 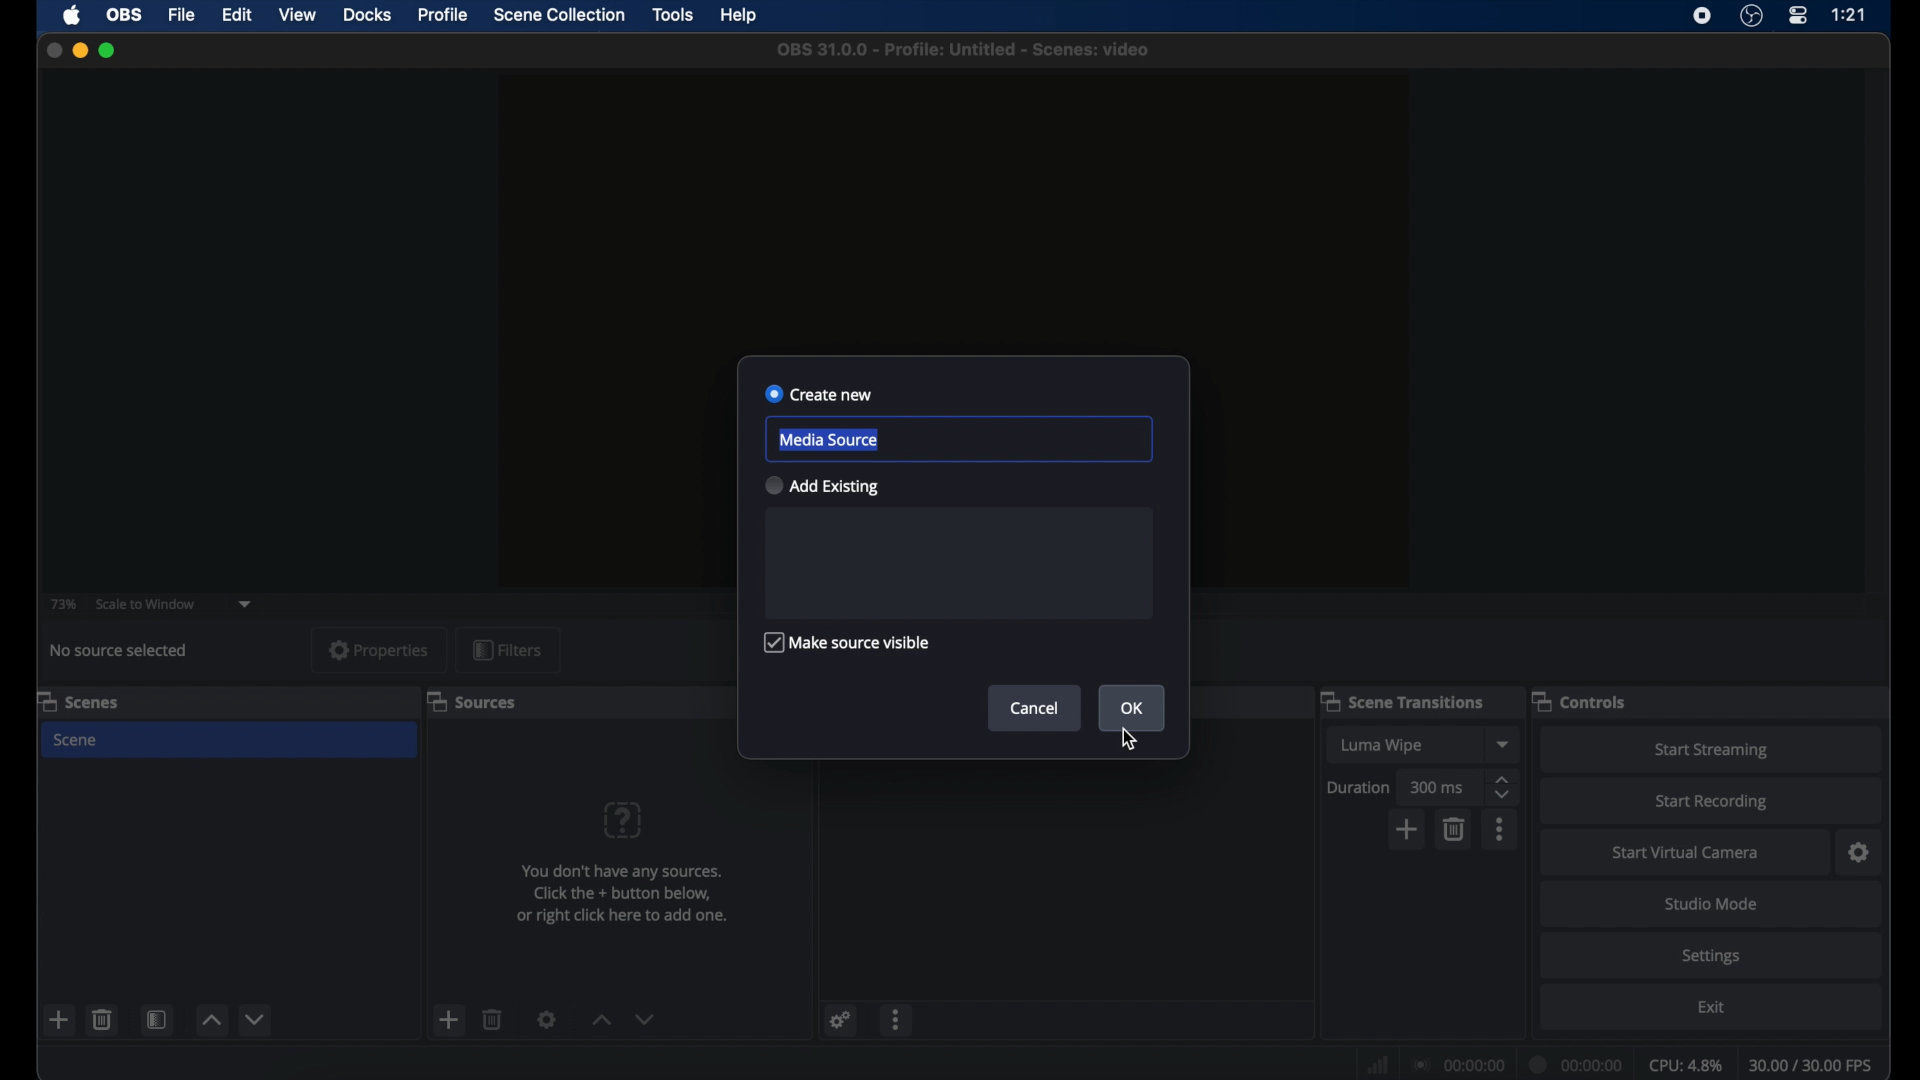 What do you see at coordinates (1710, 955) in the screenshot?
I see `settings` at bounding box center [1710, 955].